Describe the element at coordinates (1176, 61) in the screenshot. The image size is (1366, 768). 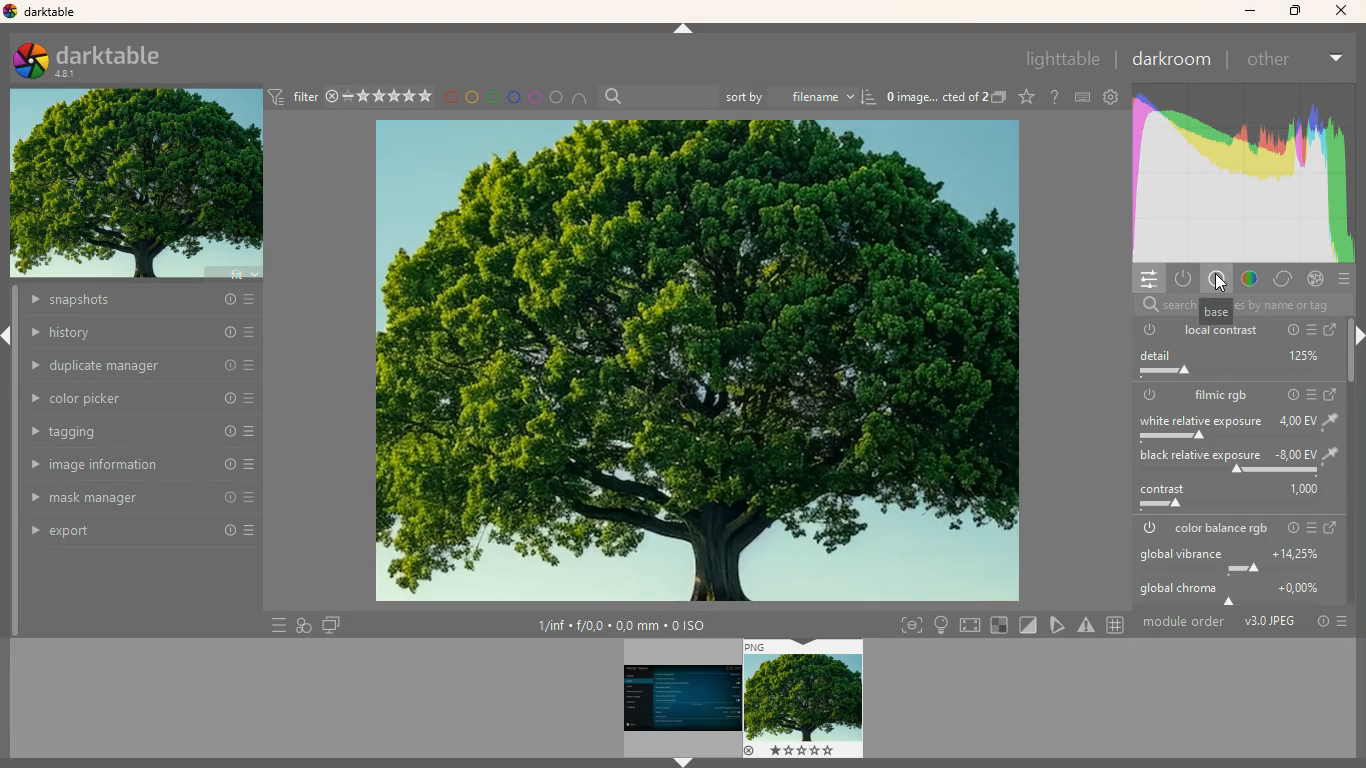
I see `darkroom` at that location.